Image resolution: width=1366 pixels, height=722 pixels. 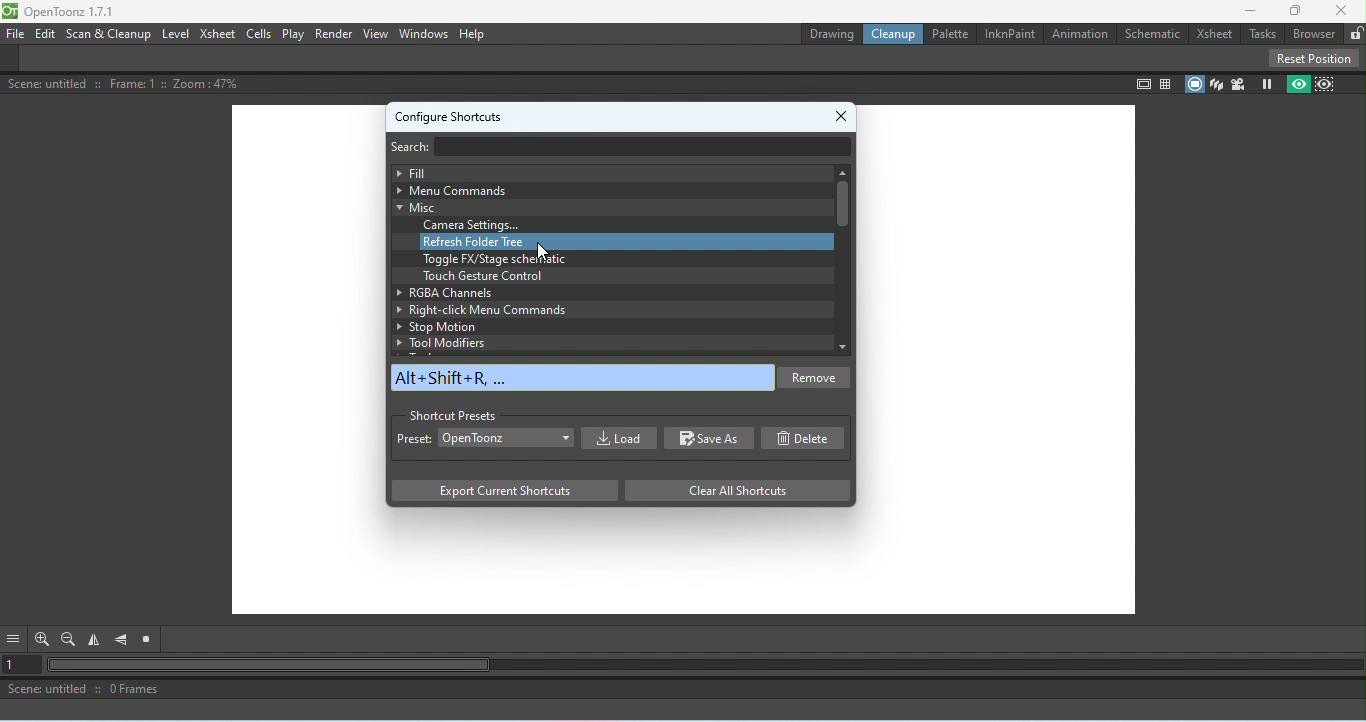 What do you see at coordinates (414, 441) in the screenshot?
I see `Preset` at bounding box center [414, 441].